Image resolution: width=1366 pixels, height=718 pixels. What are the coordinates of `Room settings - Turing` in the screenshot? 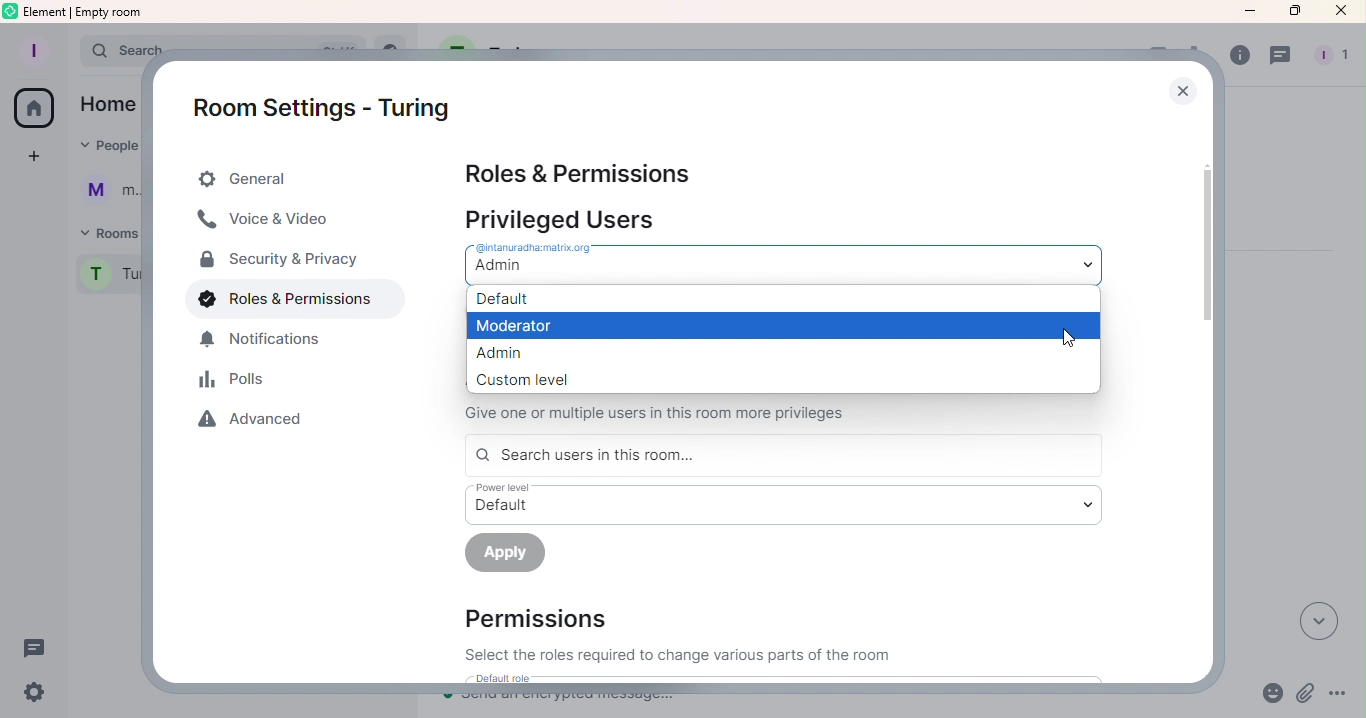 It's located at (322, 102).